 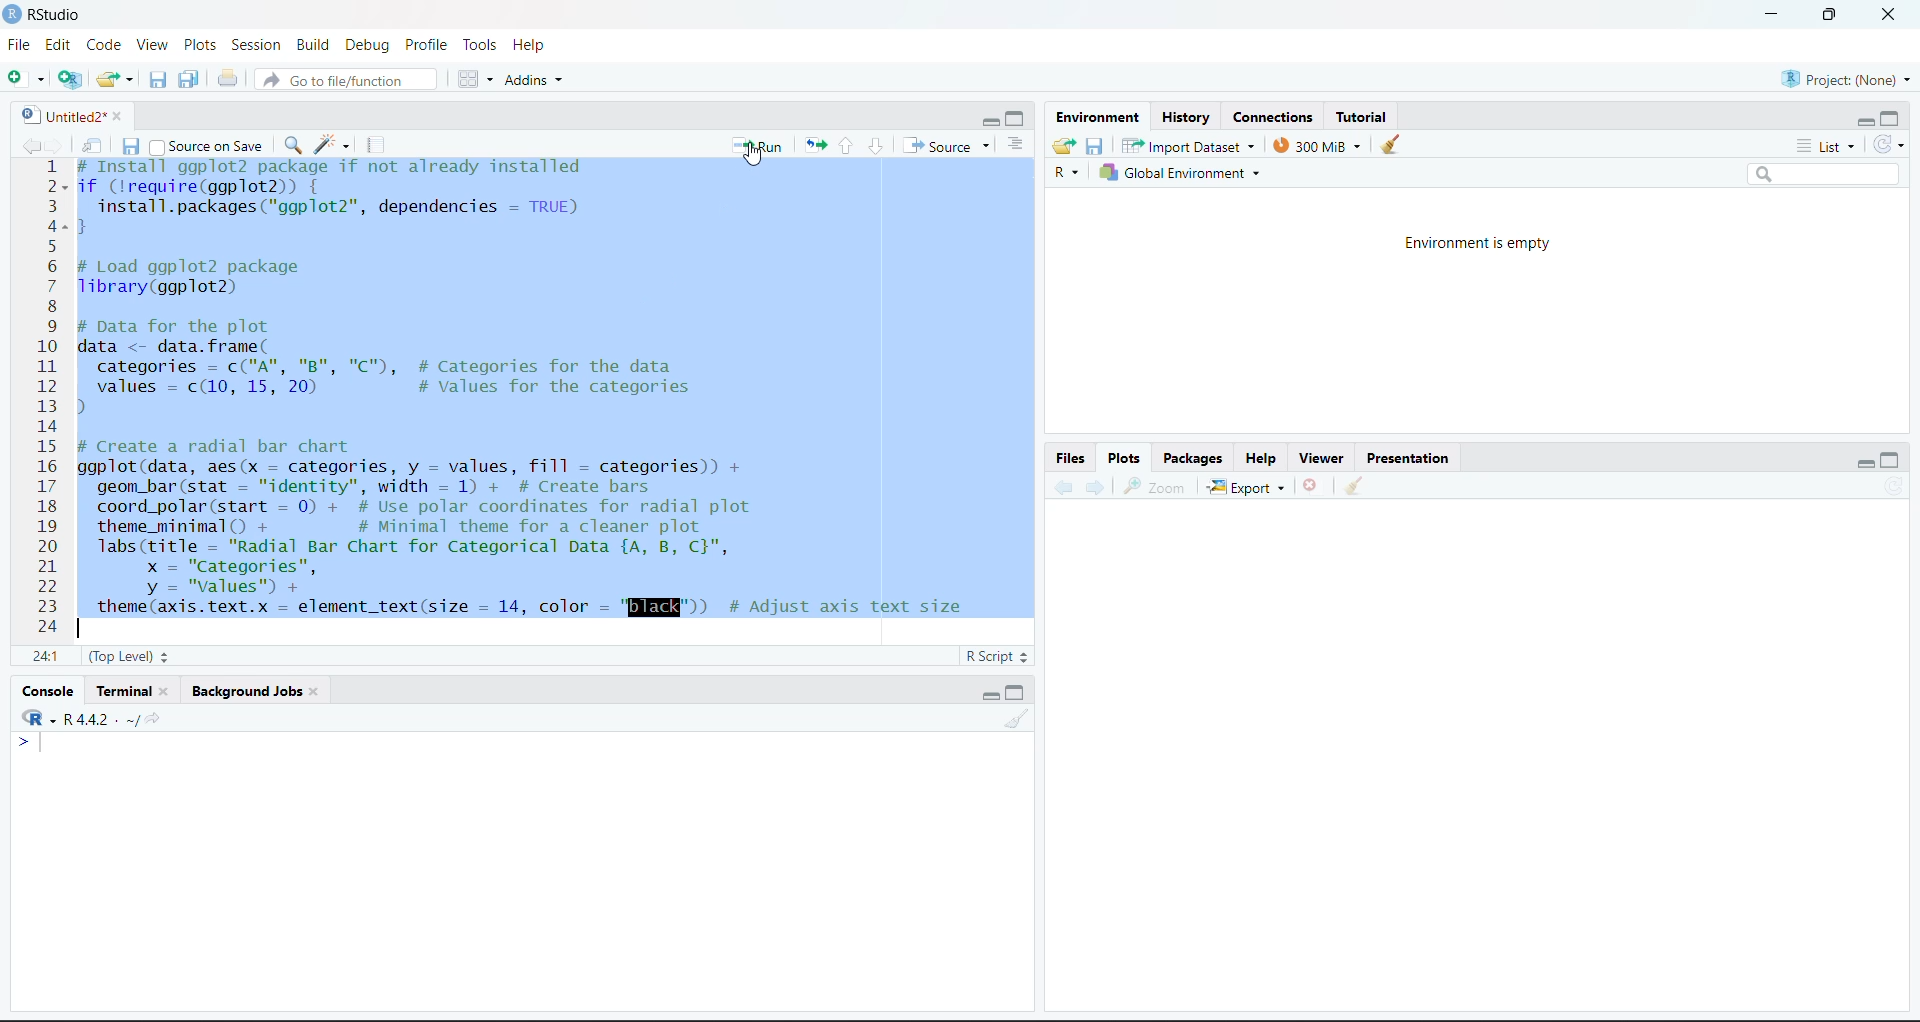 What do you see at coordinates (427, 47) in the screenshot?
I see `Profile` at bounding box center [427, 47].